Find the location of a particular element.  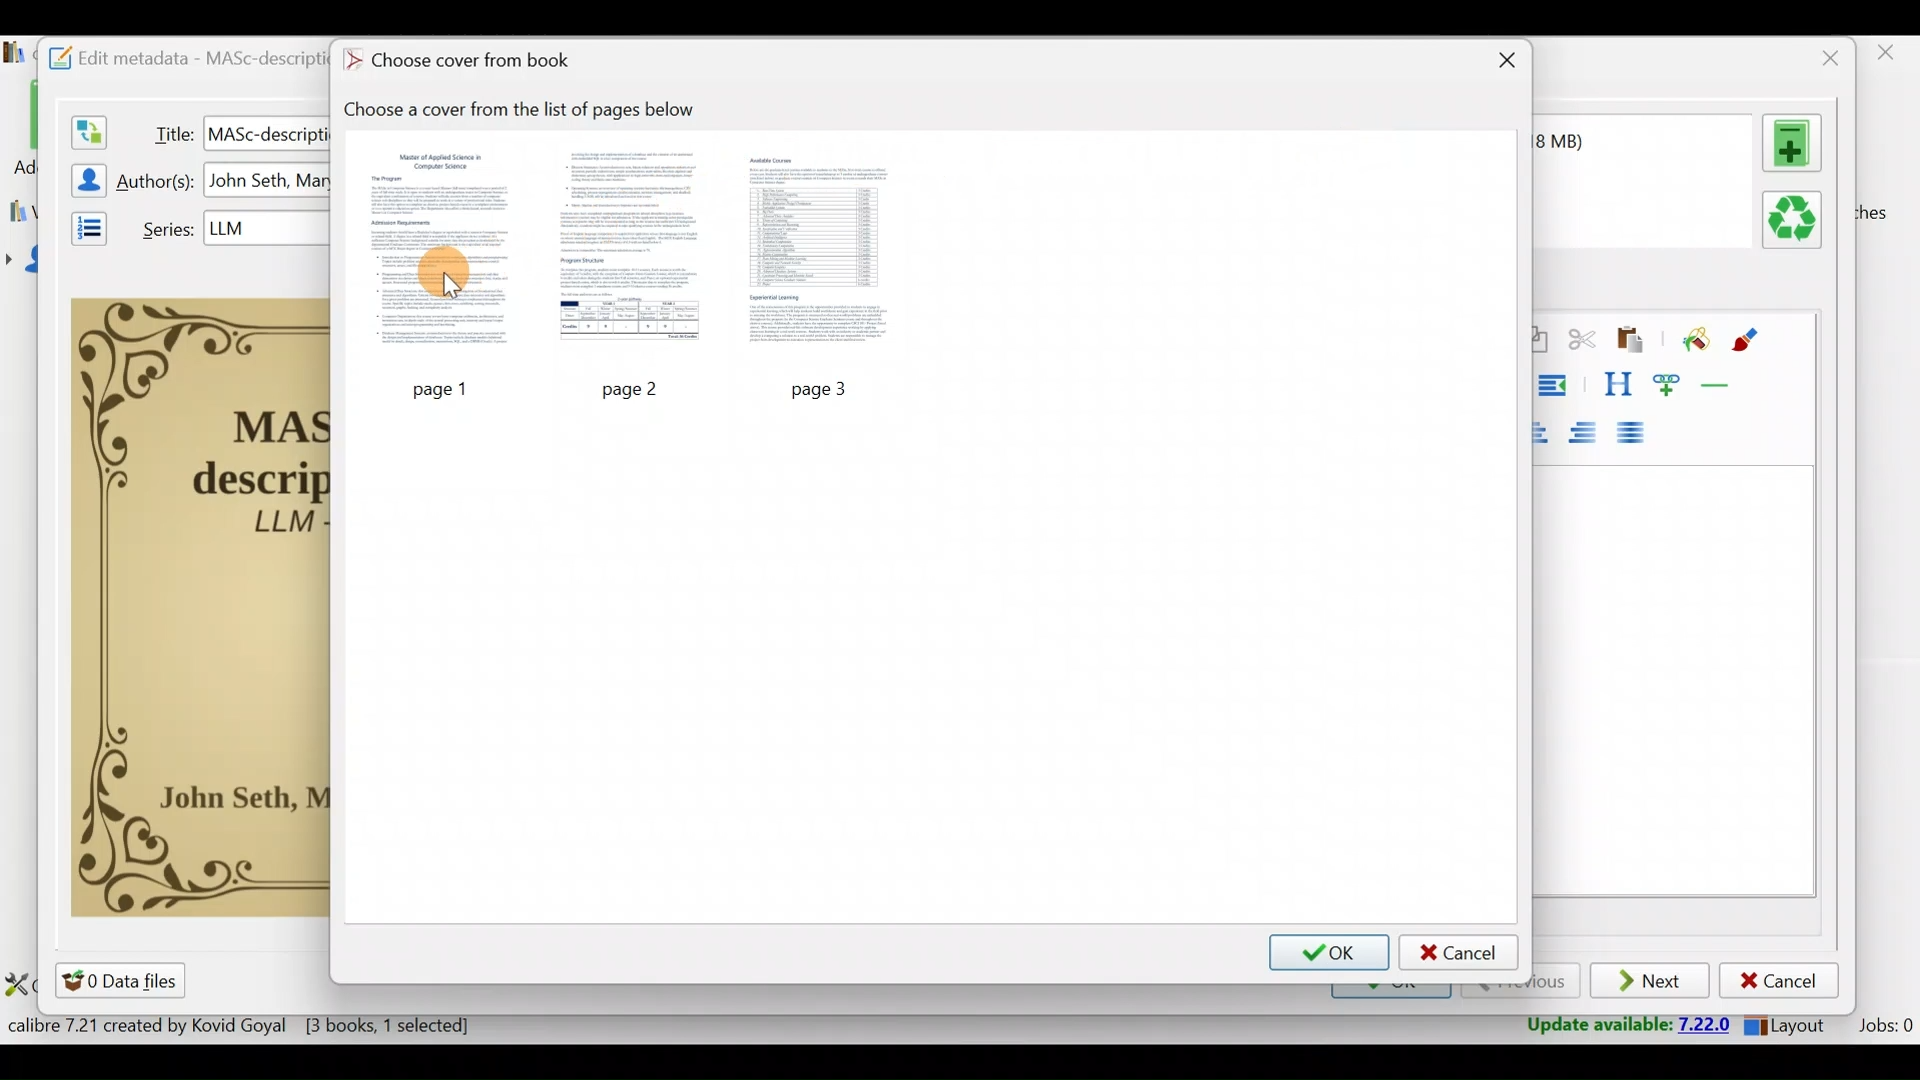

cancel is located at coordinates (1459, 952).